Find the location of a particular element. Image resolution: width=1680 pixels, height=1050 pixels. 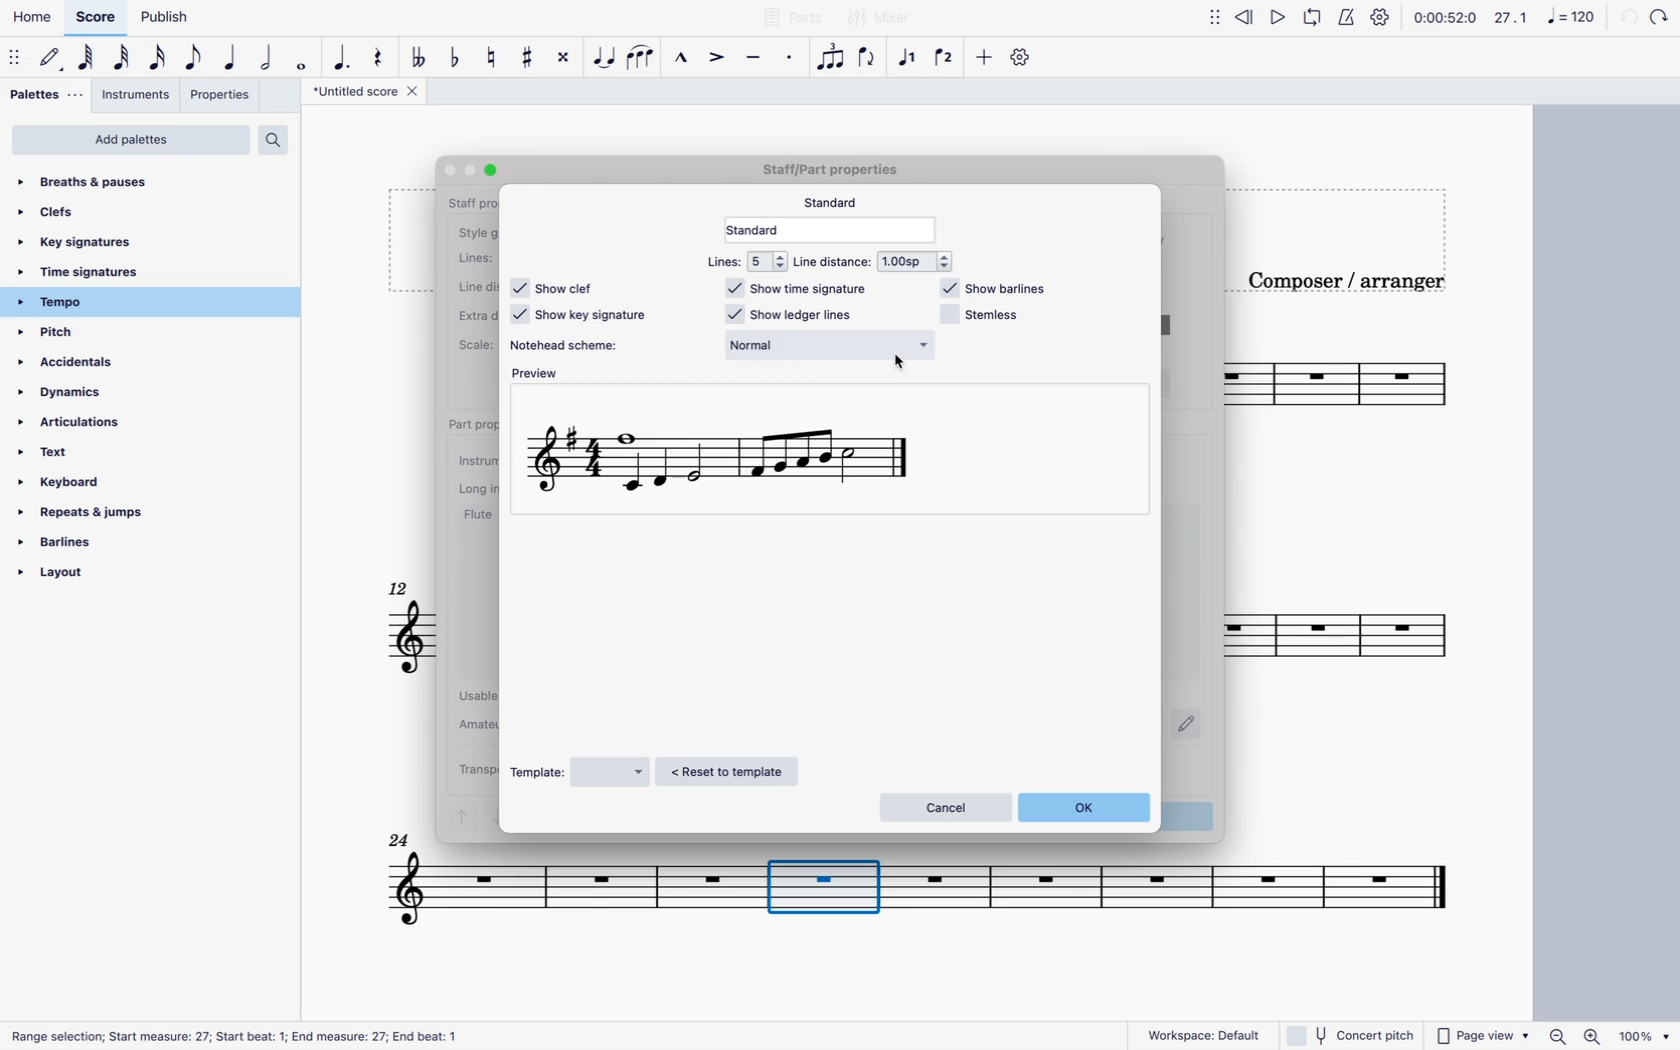

text is located at coordinates (83, 452).